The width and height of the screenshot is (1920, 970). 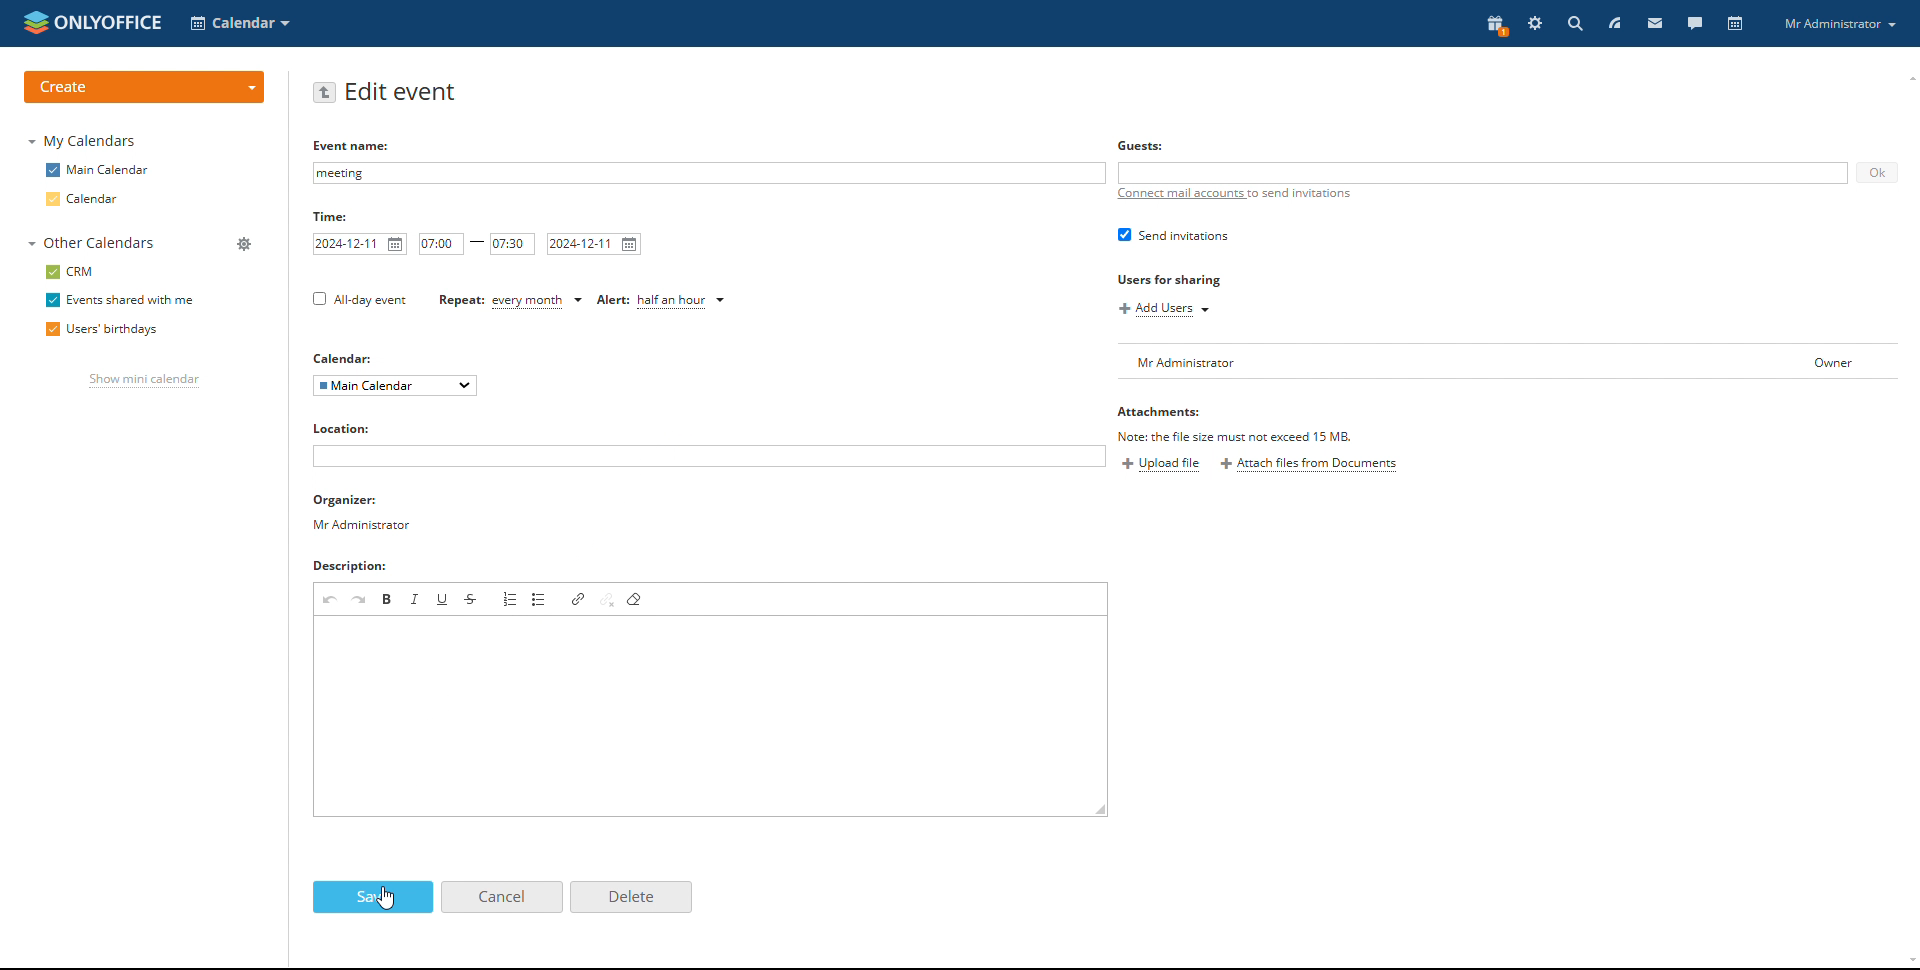 I want to click on events shared with me, so click(x=118, y=300).